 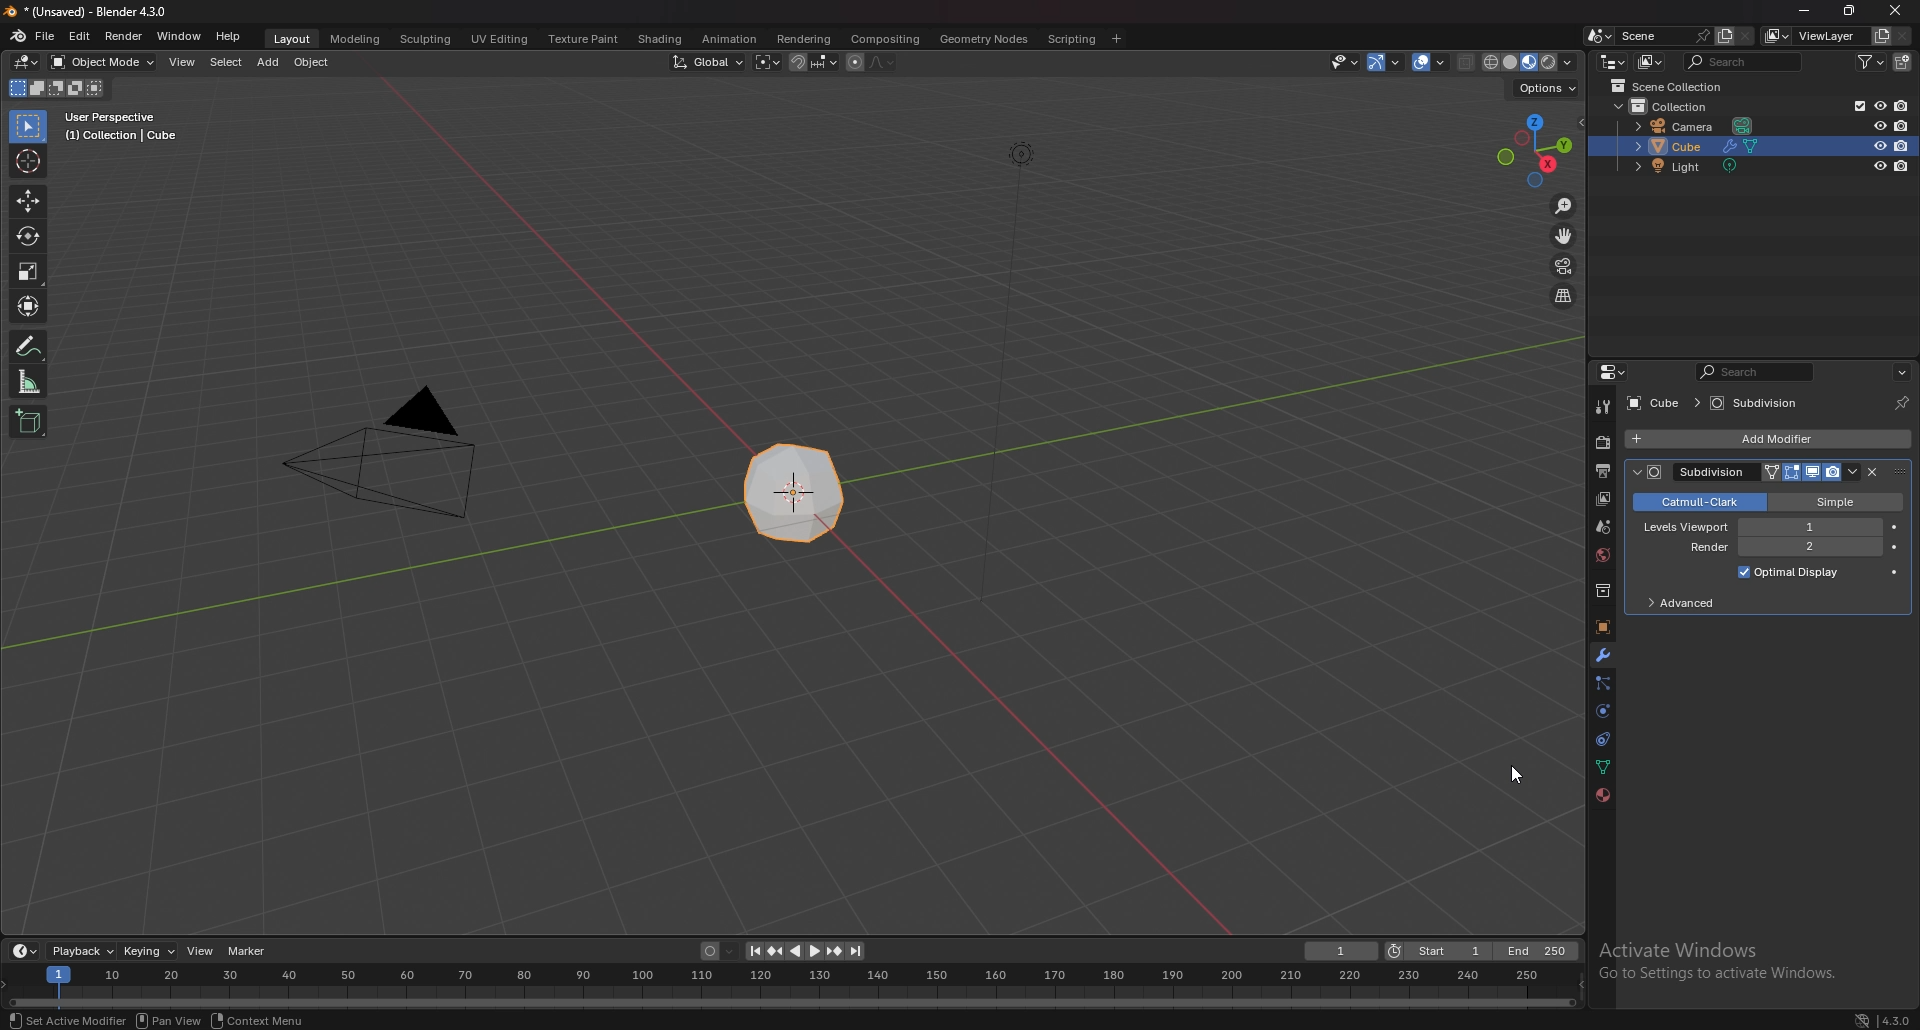 What do you see at coordinates (1693, 167) in the screenshot?
I see `light` at bounding box center [1693, 167].